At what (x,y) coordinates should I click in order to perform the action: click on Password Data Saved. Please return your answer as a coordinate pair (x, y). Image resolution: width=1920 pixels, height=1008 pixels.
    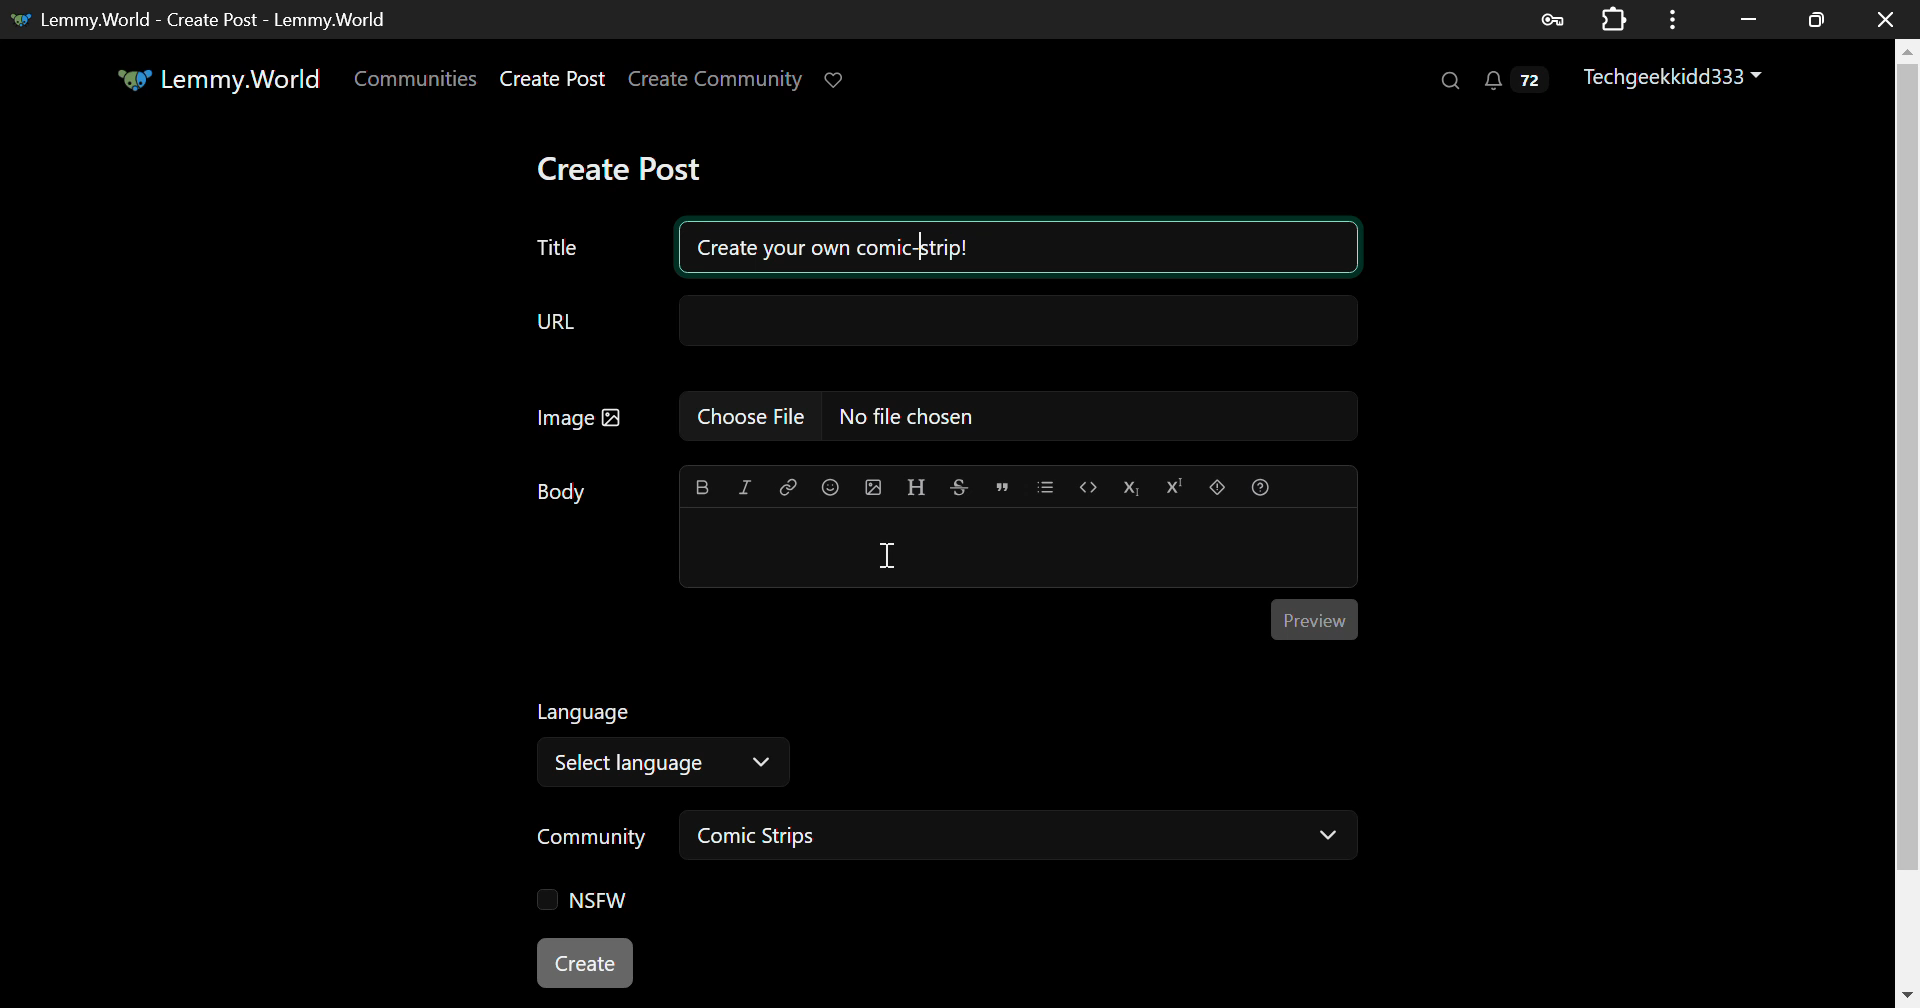
    Looking at the image, I should click on (1554, 18).